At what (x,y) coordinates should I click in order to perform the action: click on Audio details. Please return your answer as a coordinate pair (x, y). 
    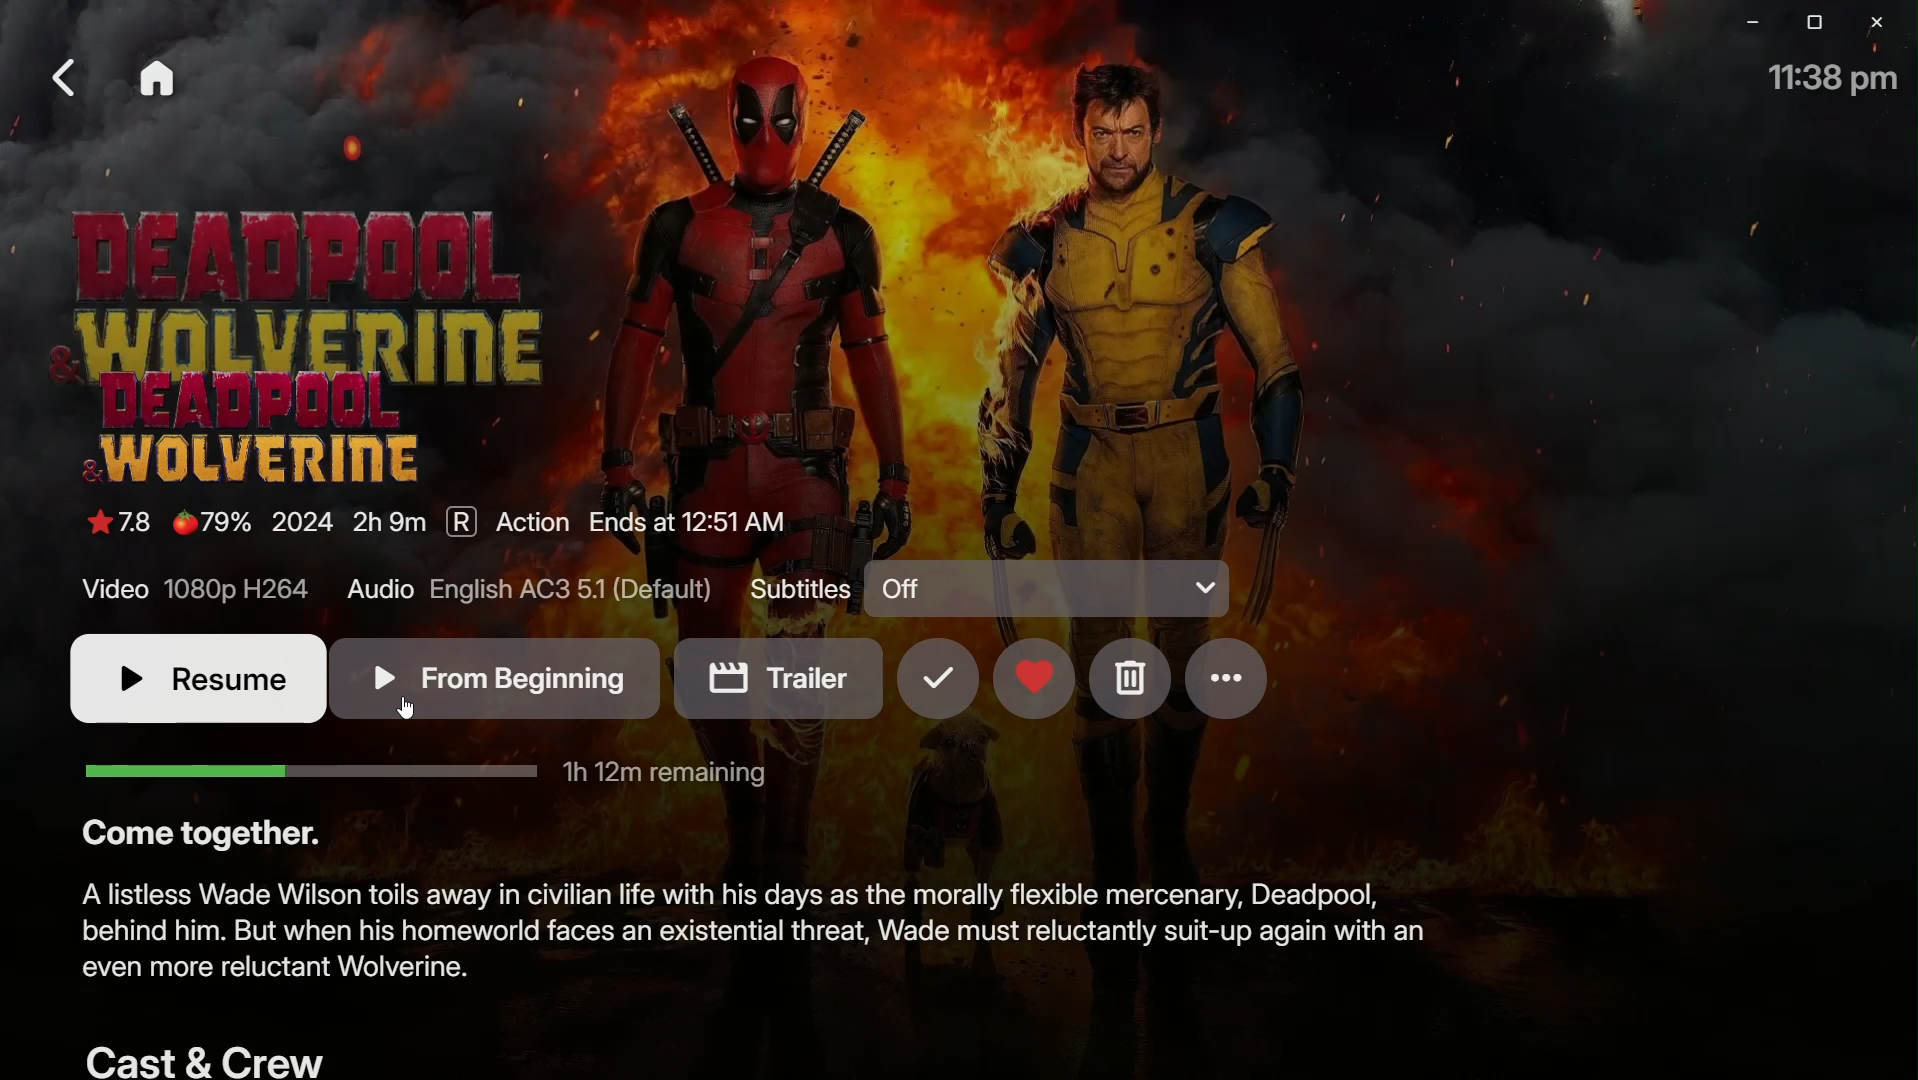
    Looking at the image, I should click on (537, 589).